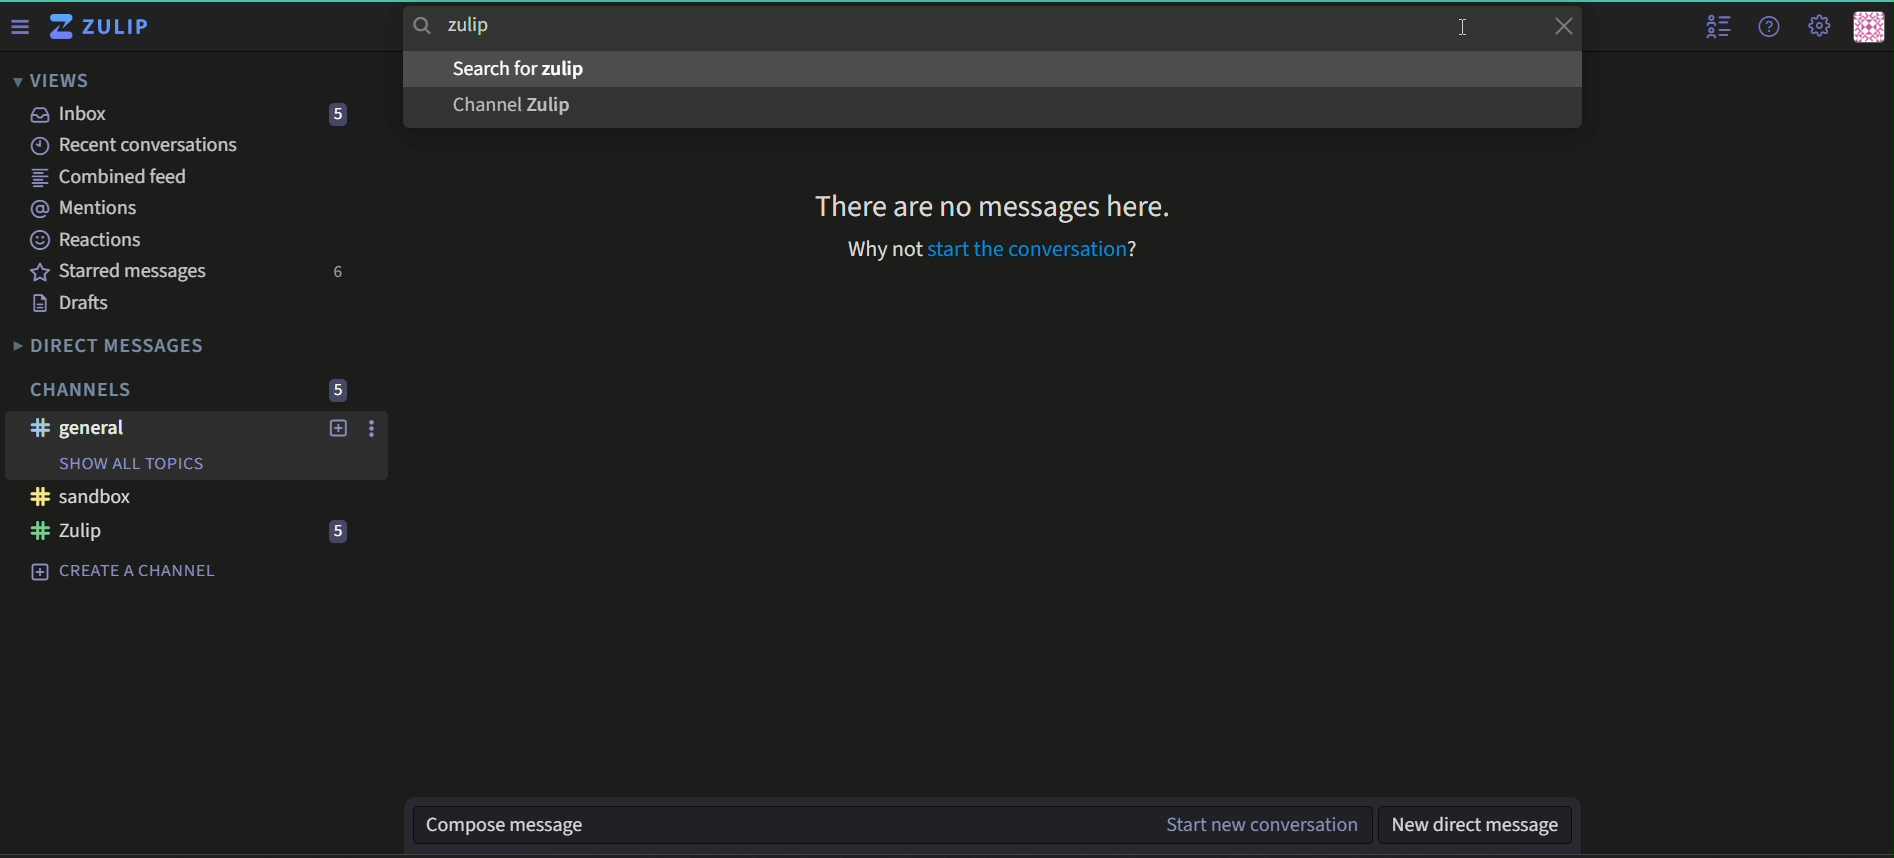 The height and width of the screenshot is (858, 1894). Describe the element at coordinates (520, 72) in the screenshot. I see `text` at that location.